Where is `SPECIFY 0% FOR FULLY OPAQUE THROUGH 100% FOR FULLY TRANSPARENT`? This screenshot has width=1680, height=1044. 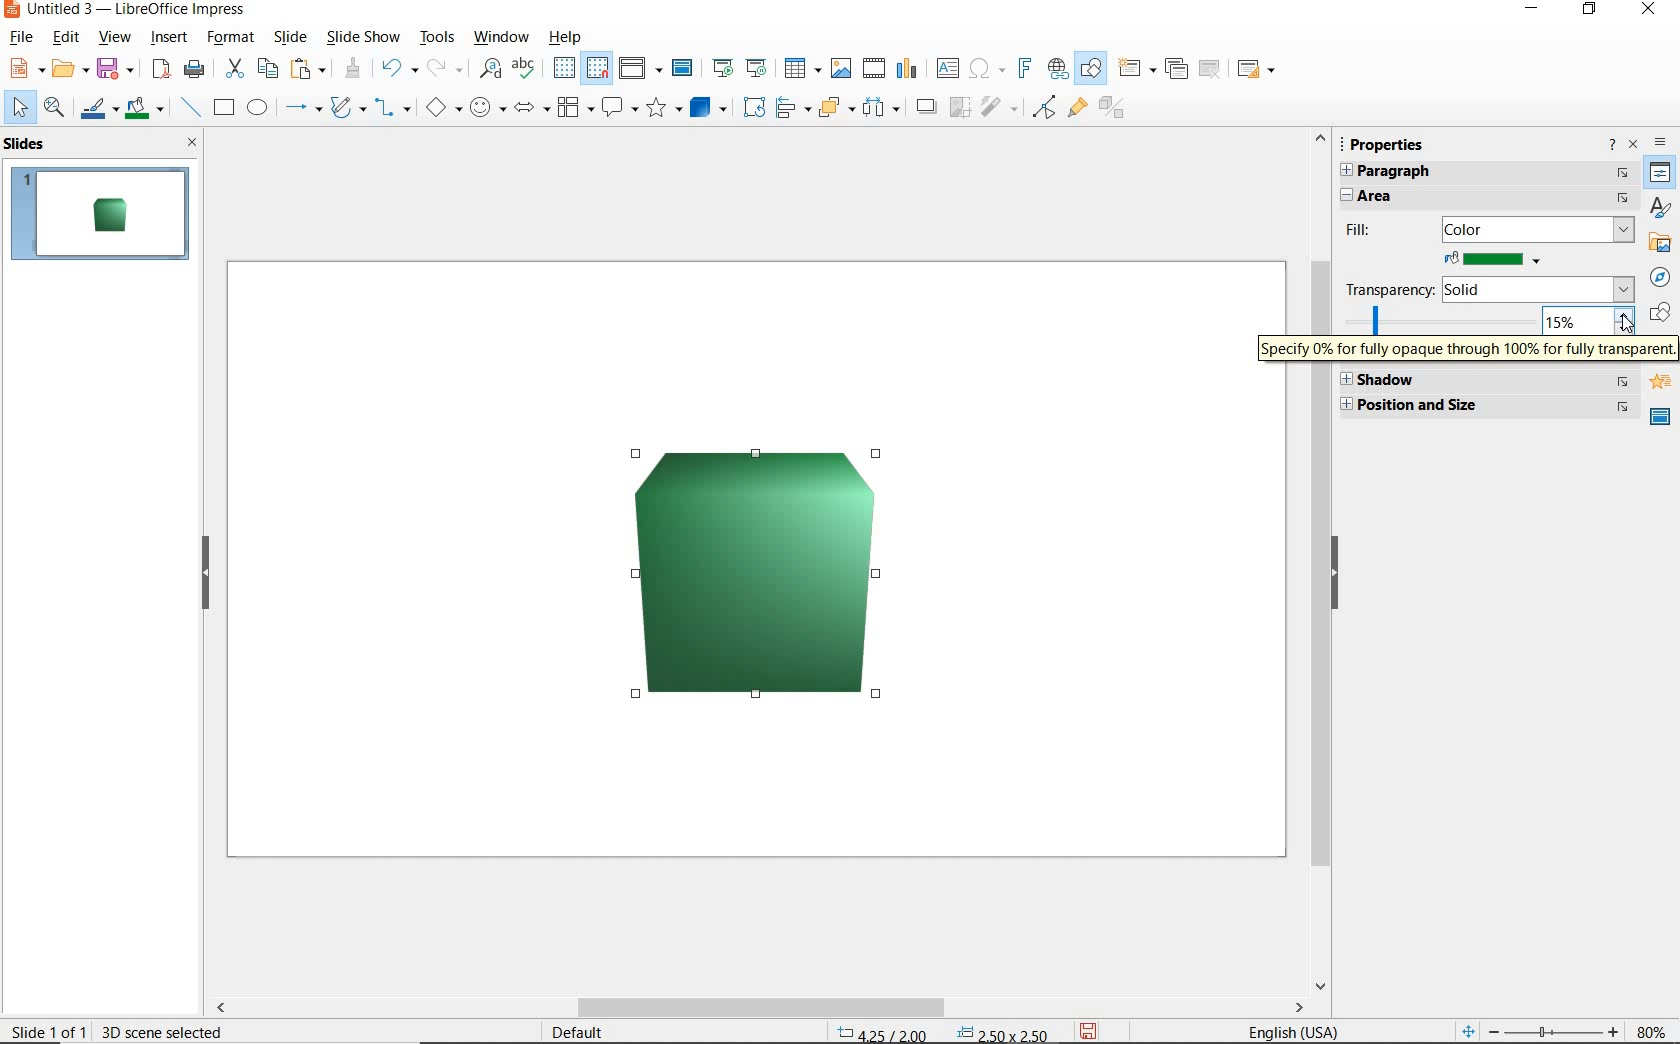
SPECIFY 0% FOR FULLY OPAQUE THROUGH 100% FOR FULLY TRANSPARENT is located at coordinates (1465, 353).